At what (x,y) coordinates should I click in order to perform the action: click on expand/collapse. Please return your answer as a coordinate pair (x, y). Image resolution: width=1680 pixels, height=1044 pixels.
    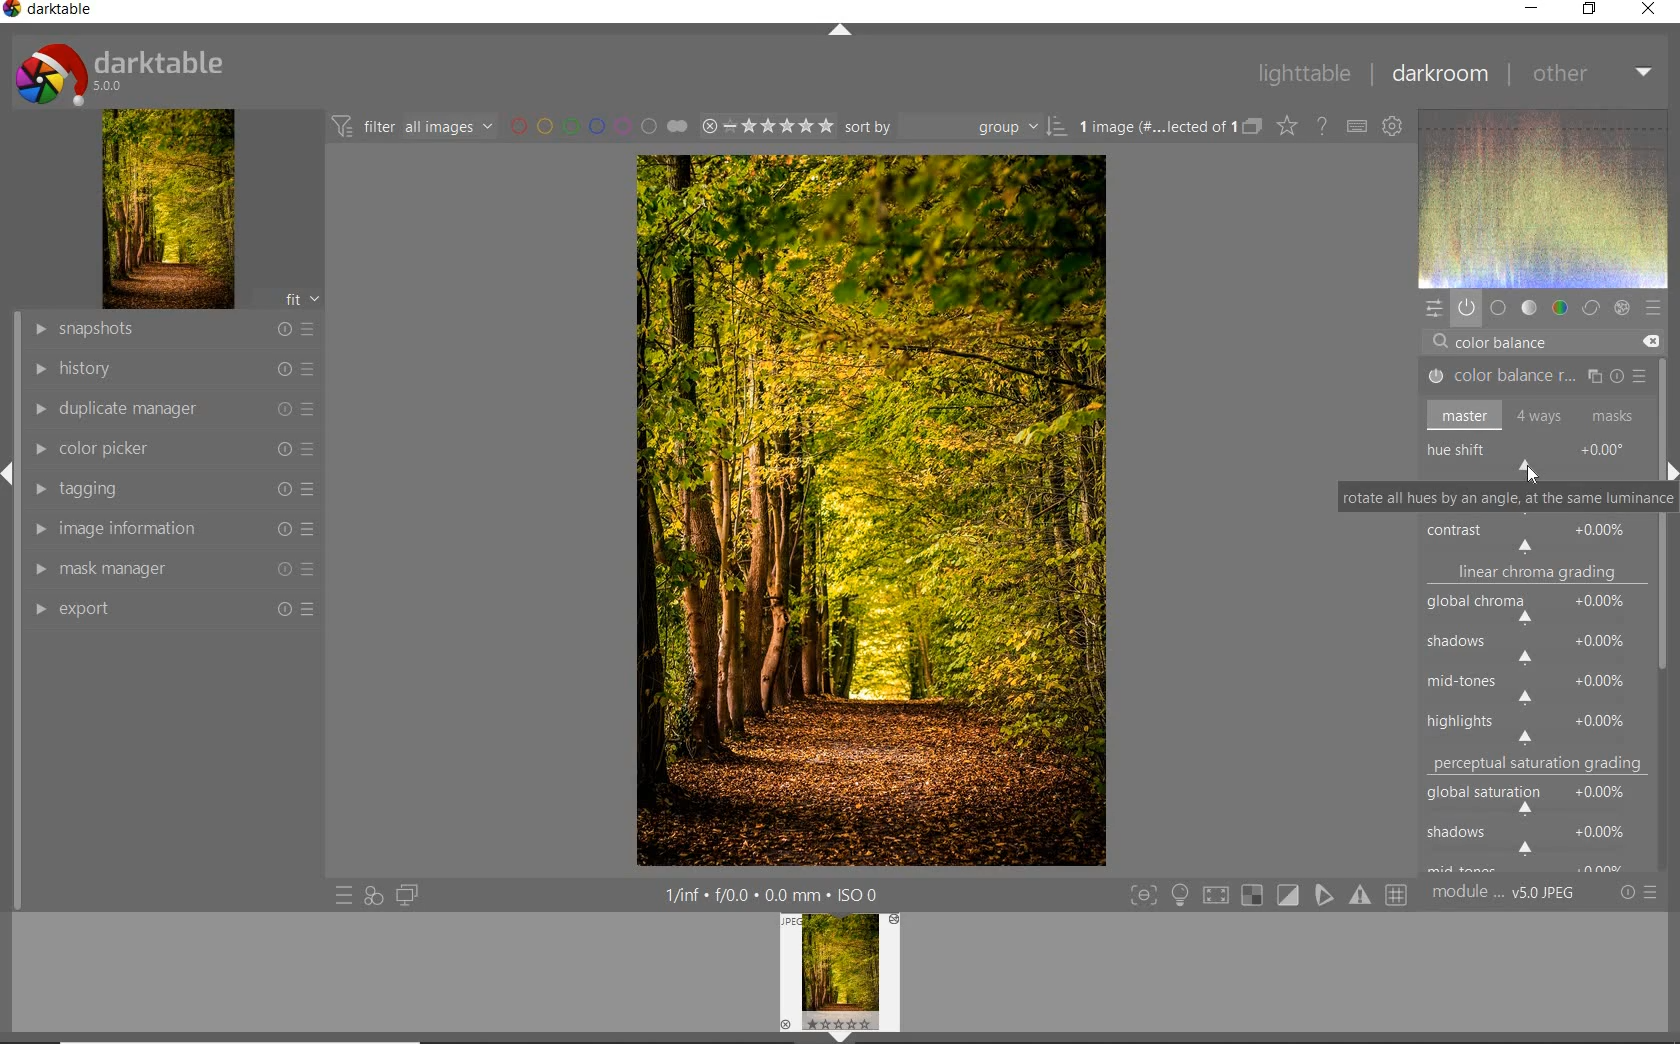
    Looking at the image, I should click on (1670, 467).